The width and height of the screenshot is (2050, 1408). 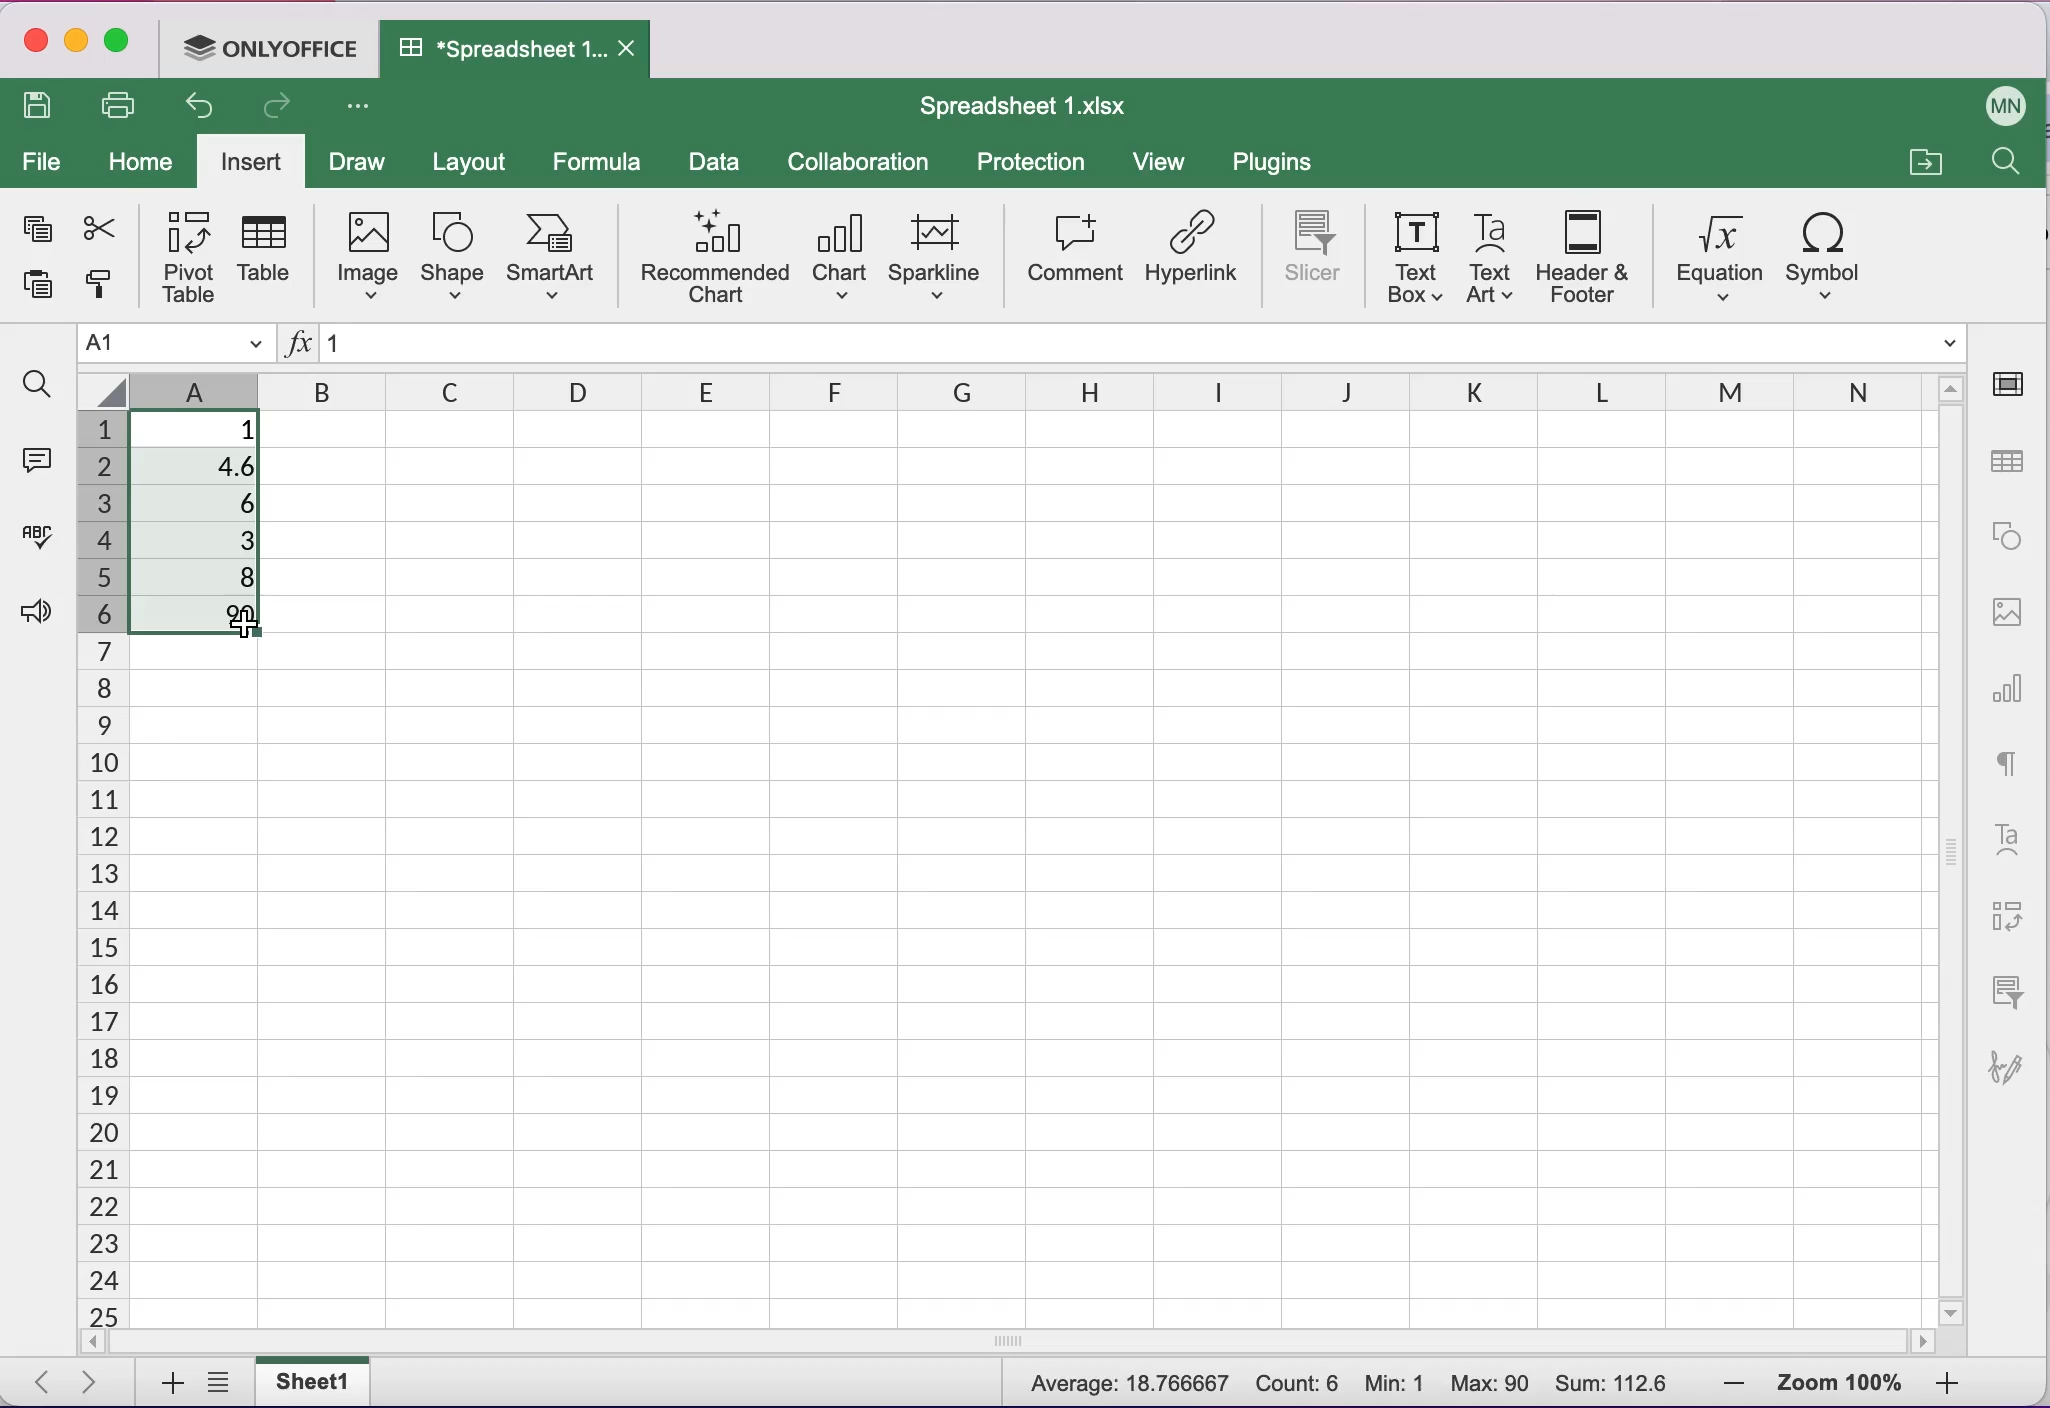 I want to click on Average: 18.766667, so click(x=1120, y=1386).